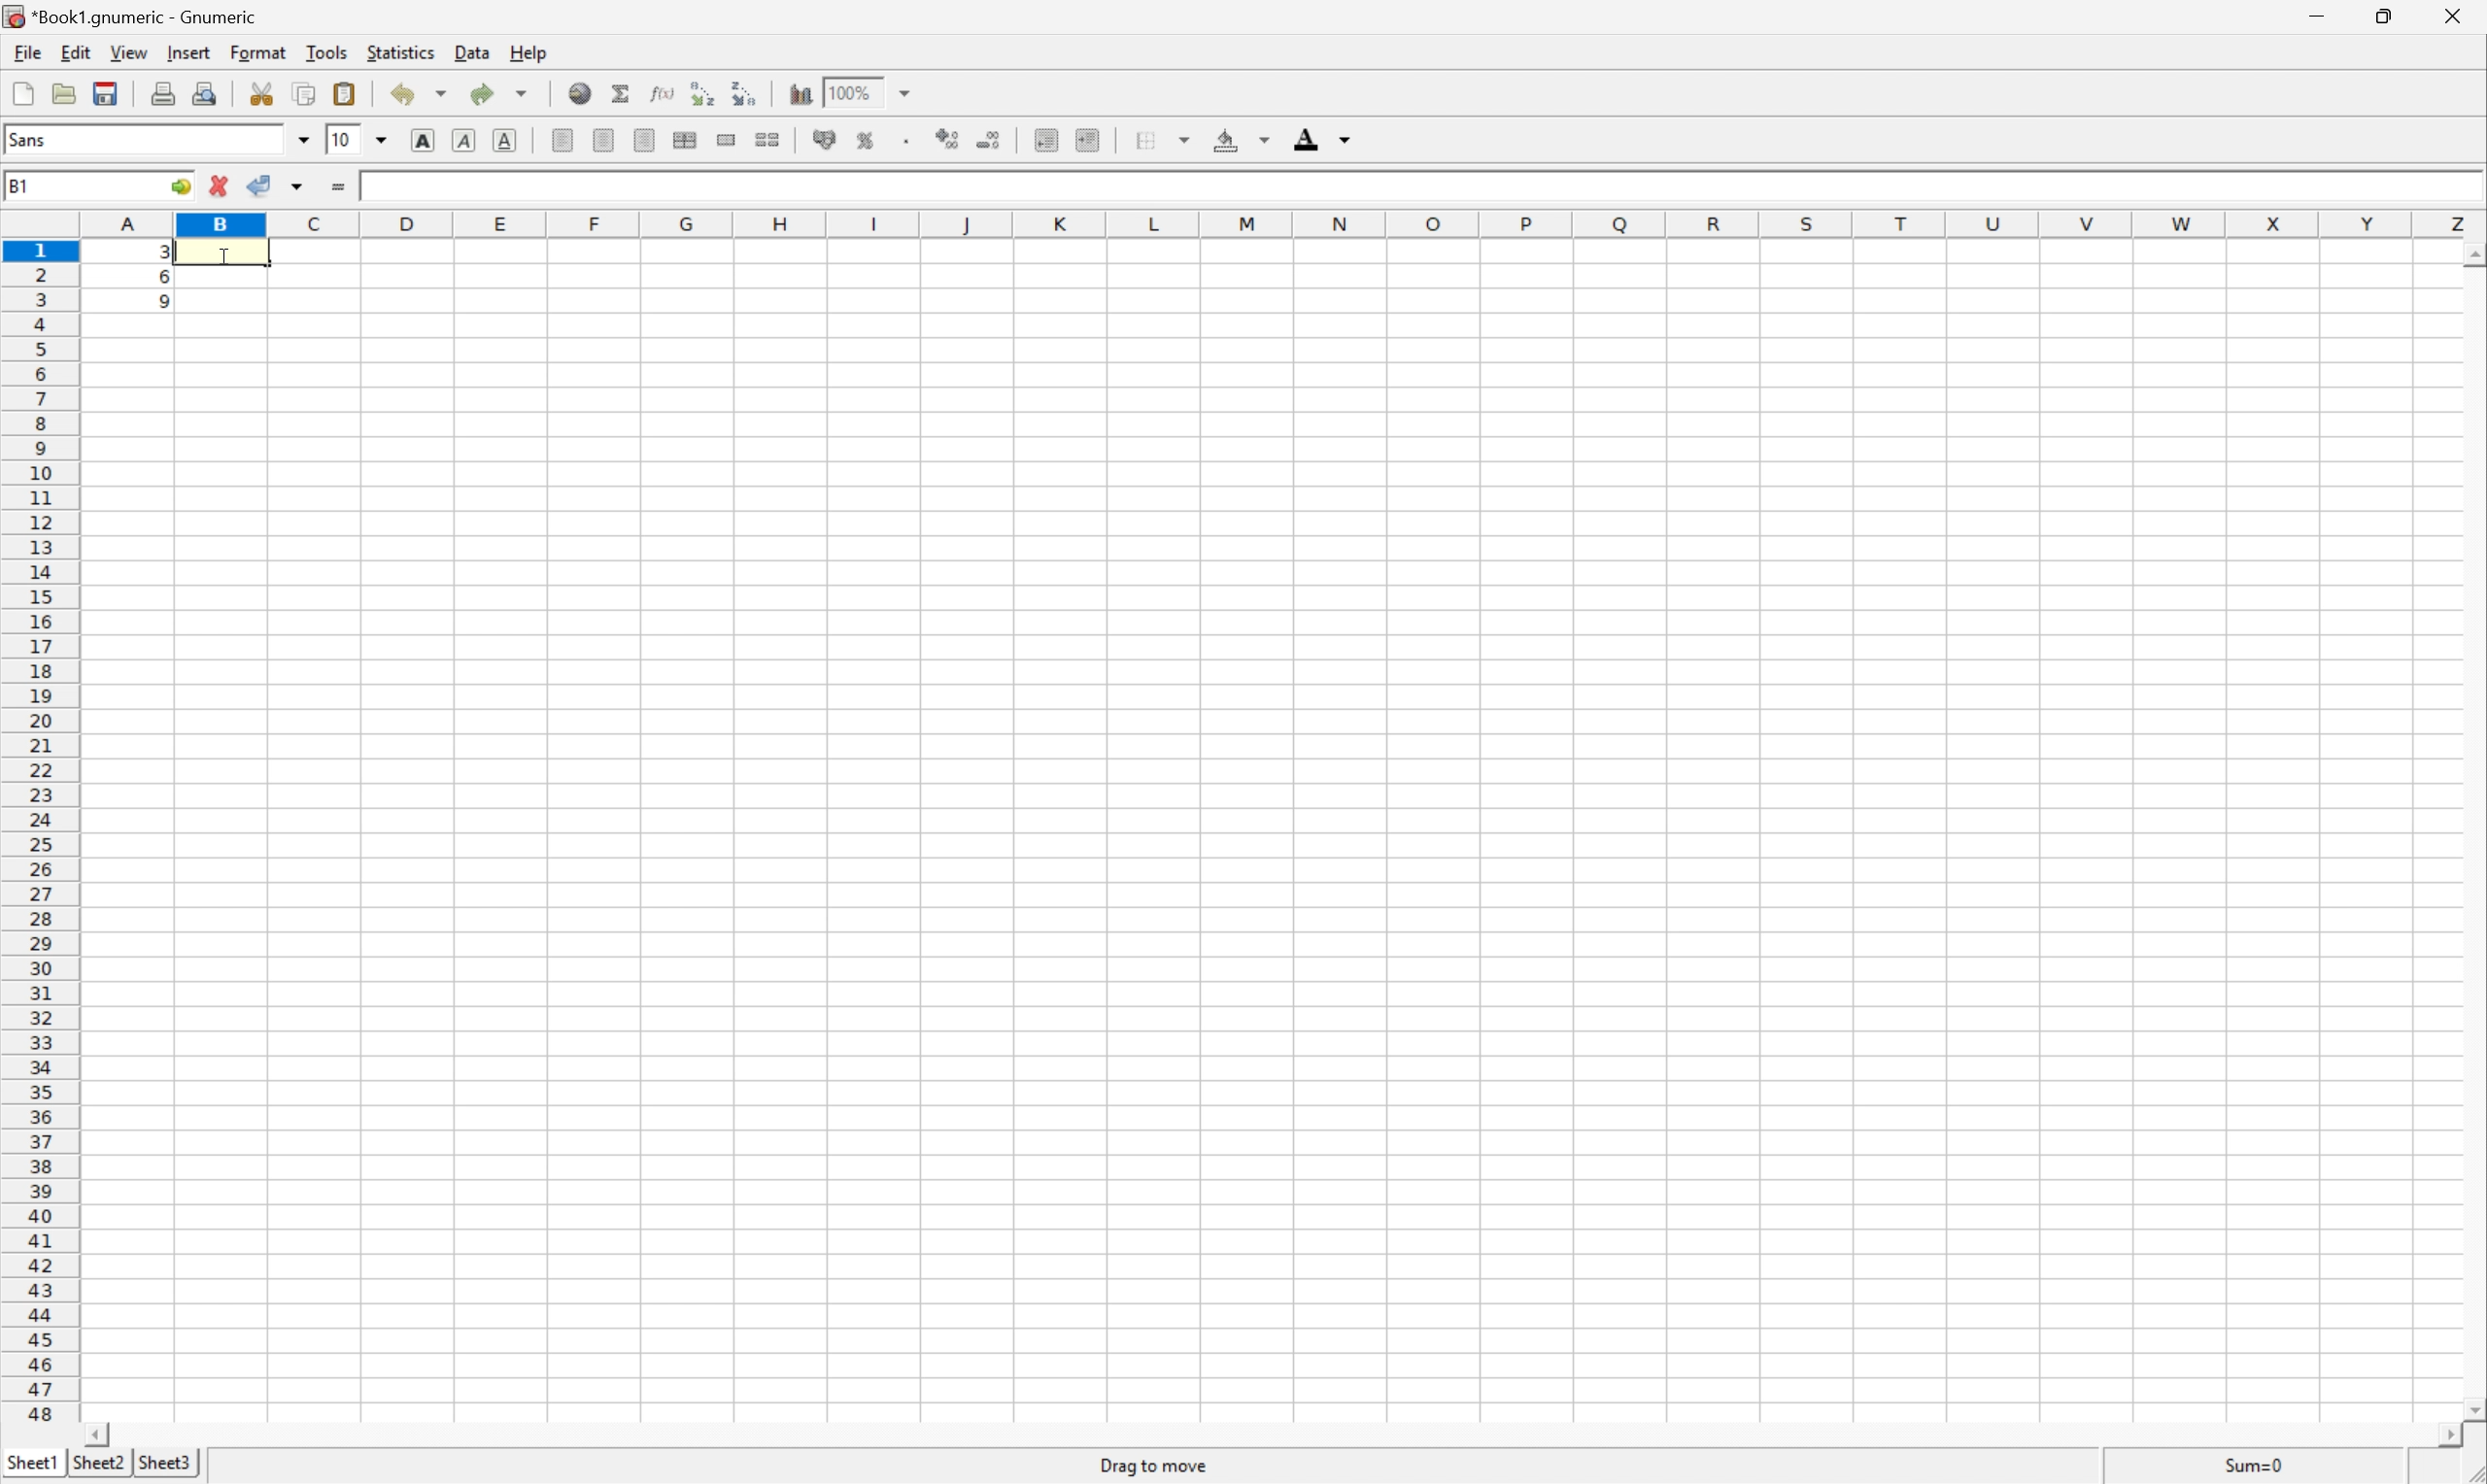  Describe the element at coordinates (25, 51) in the screenshot. I see `File` at that location.